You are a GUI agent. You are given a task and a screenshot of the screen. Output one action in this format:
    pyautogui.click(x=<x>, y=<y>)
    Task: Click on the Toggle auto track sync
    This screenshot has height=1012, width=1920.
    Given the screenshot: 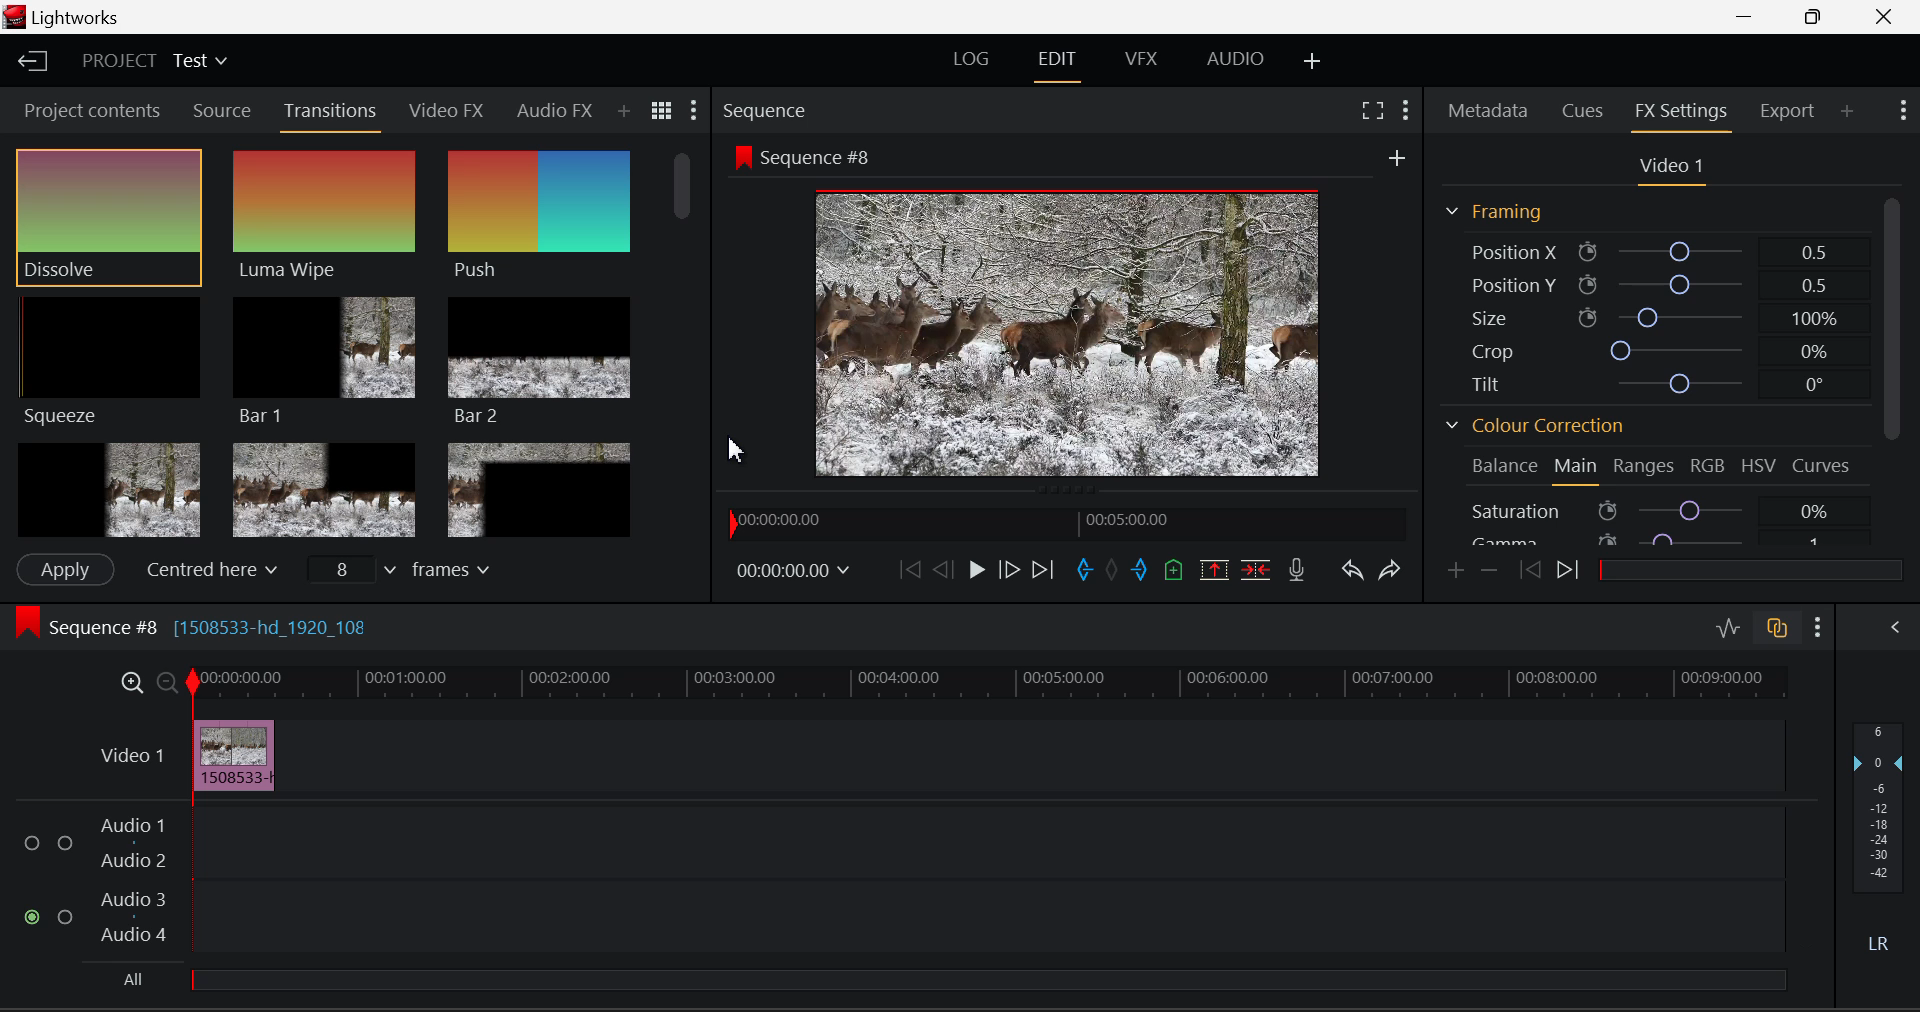 What is the action you would take?
    pyautogui.click(x=1778, y=629)
    